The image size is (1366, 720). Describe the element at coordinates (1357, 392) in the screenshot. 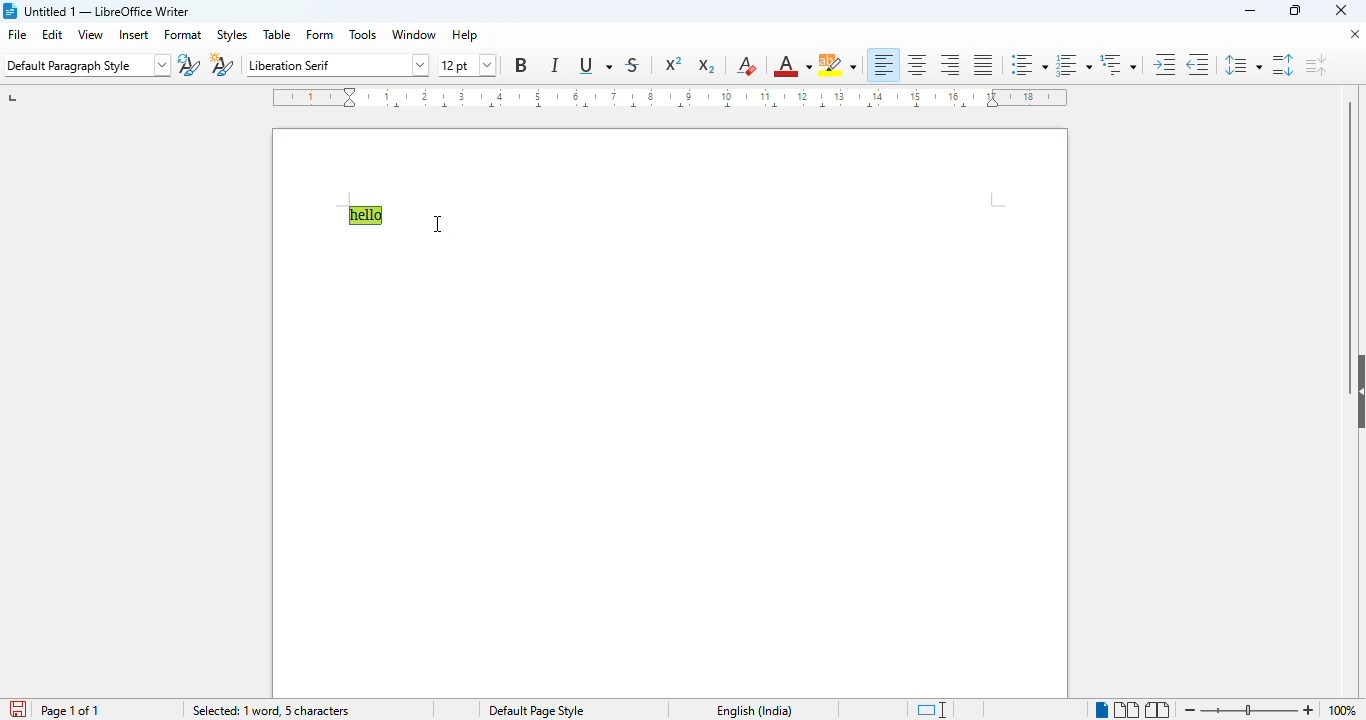

I see `show` at that location.